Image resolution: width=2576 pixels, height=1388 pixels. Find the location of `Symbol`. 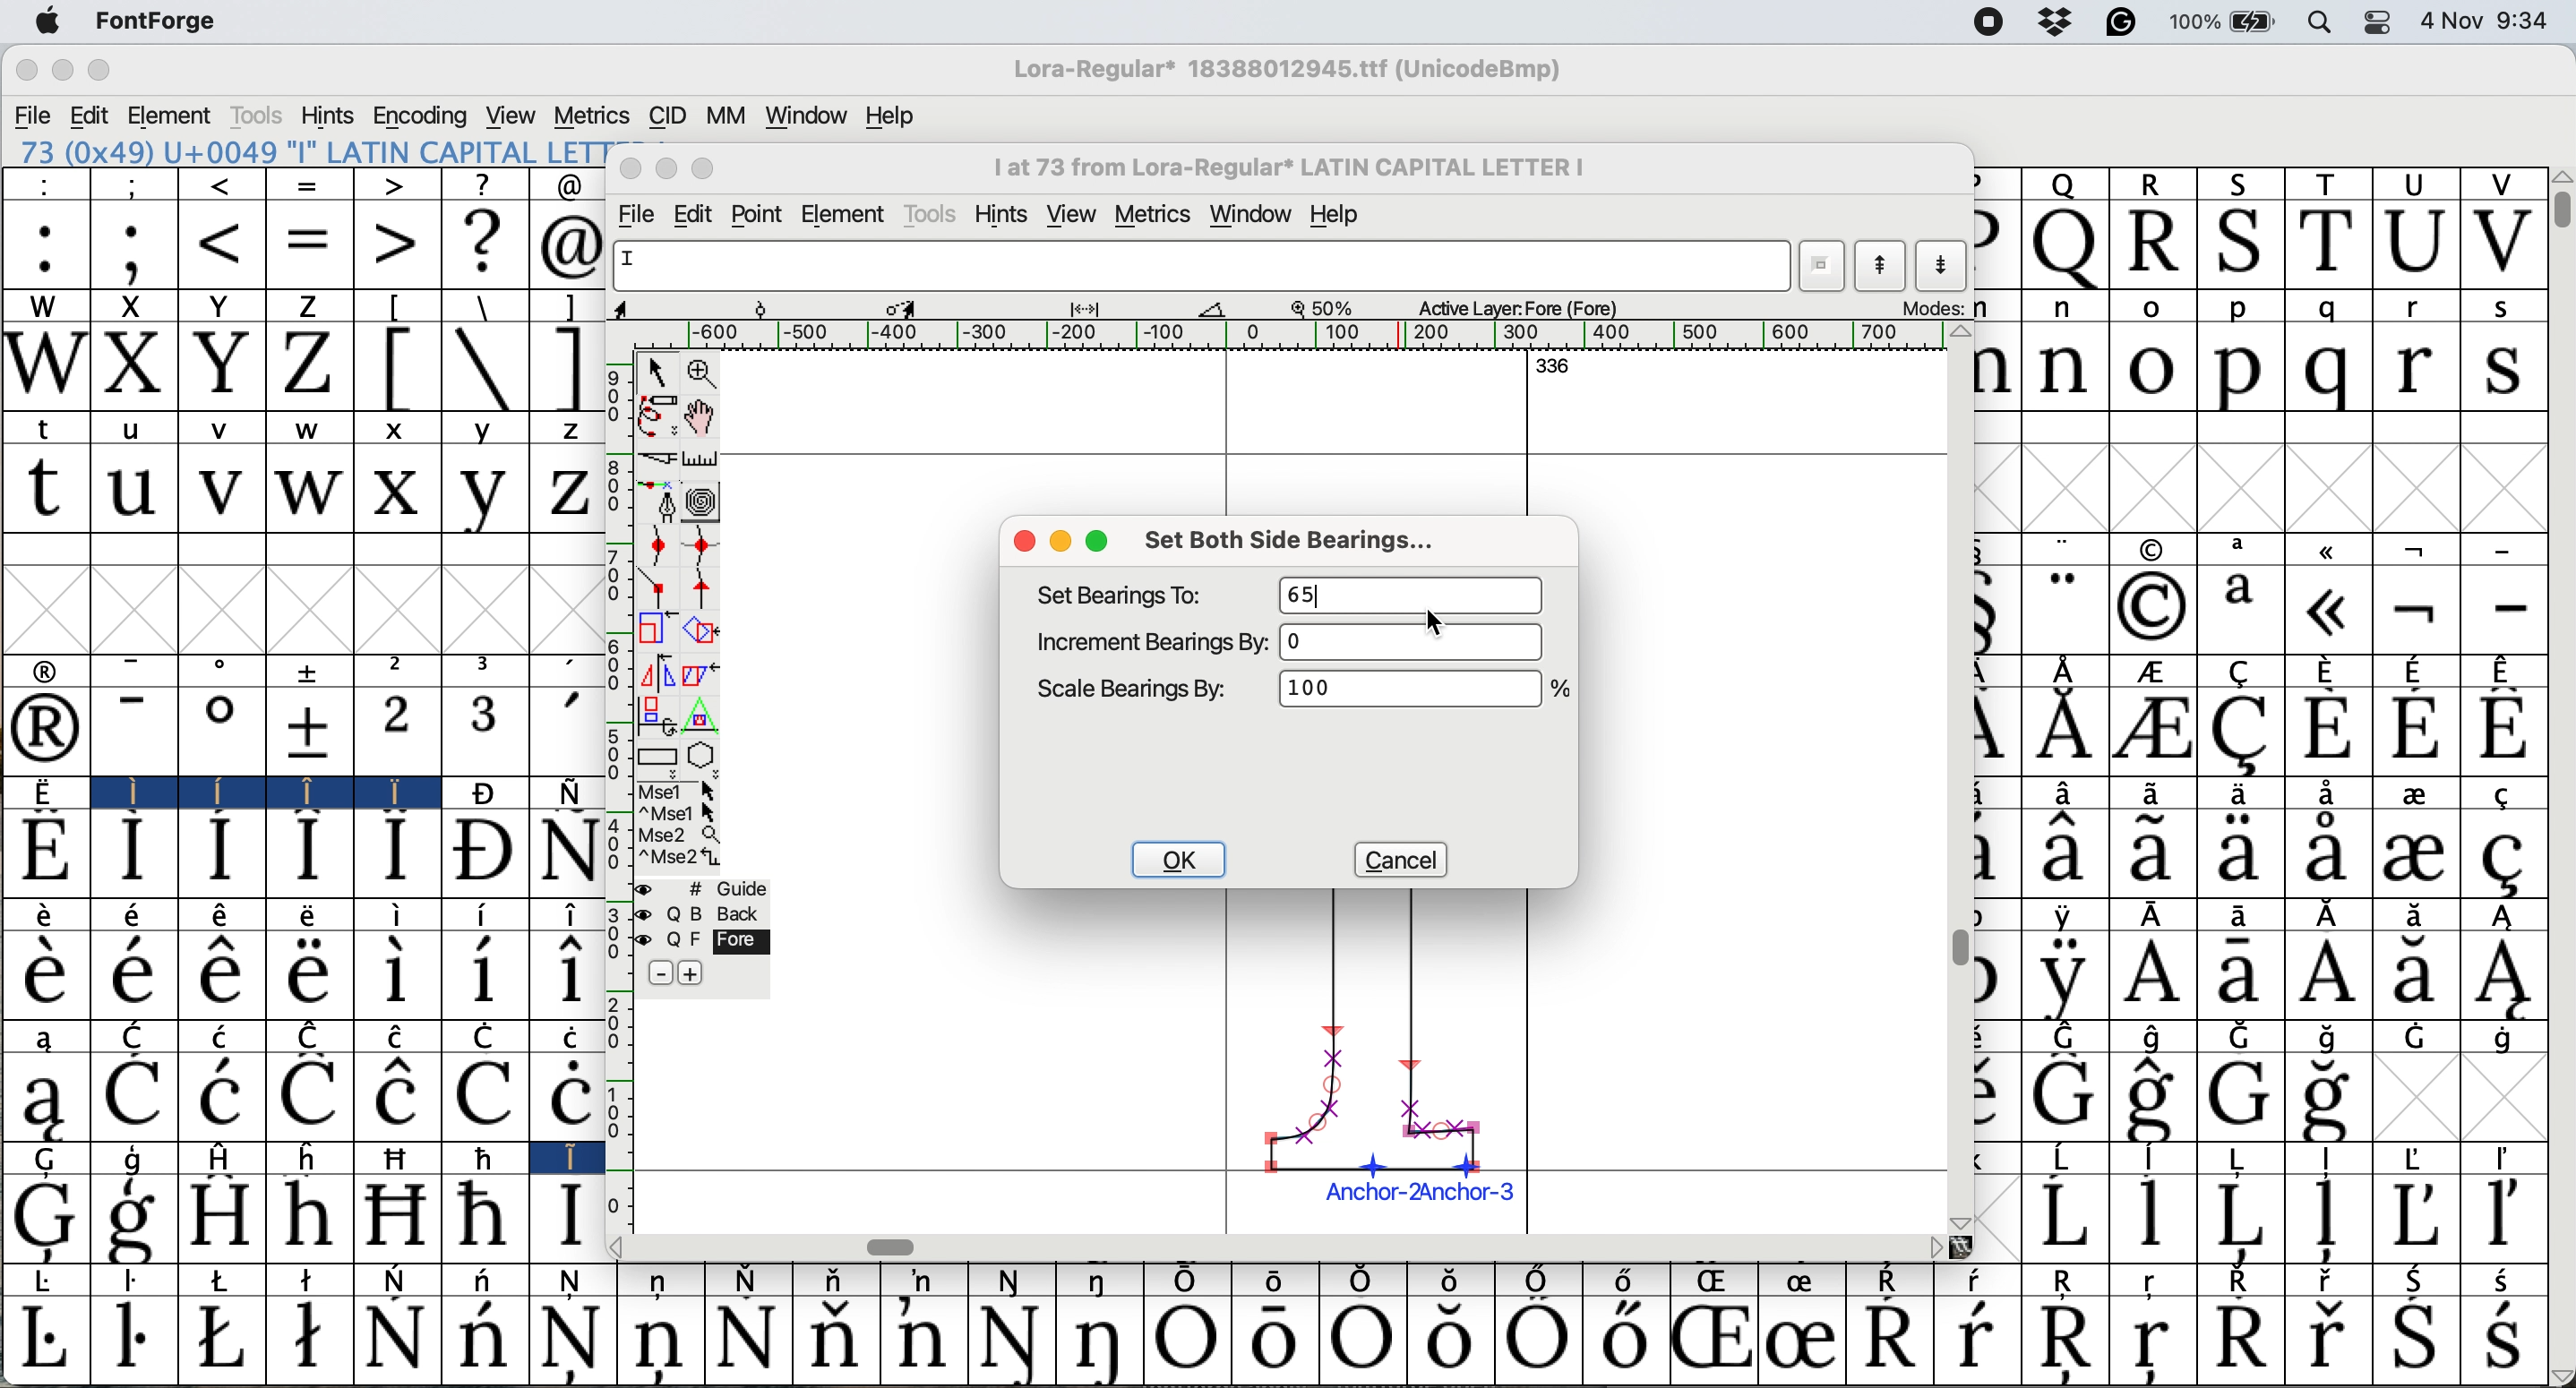

Symbol is located at coordinates (401, 1035).